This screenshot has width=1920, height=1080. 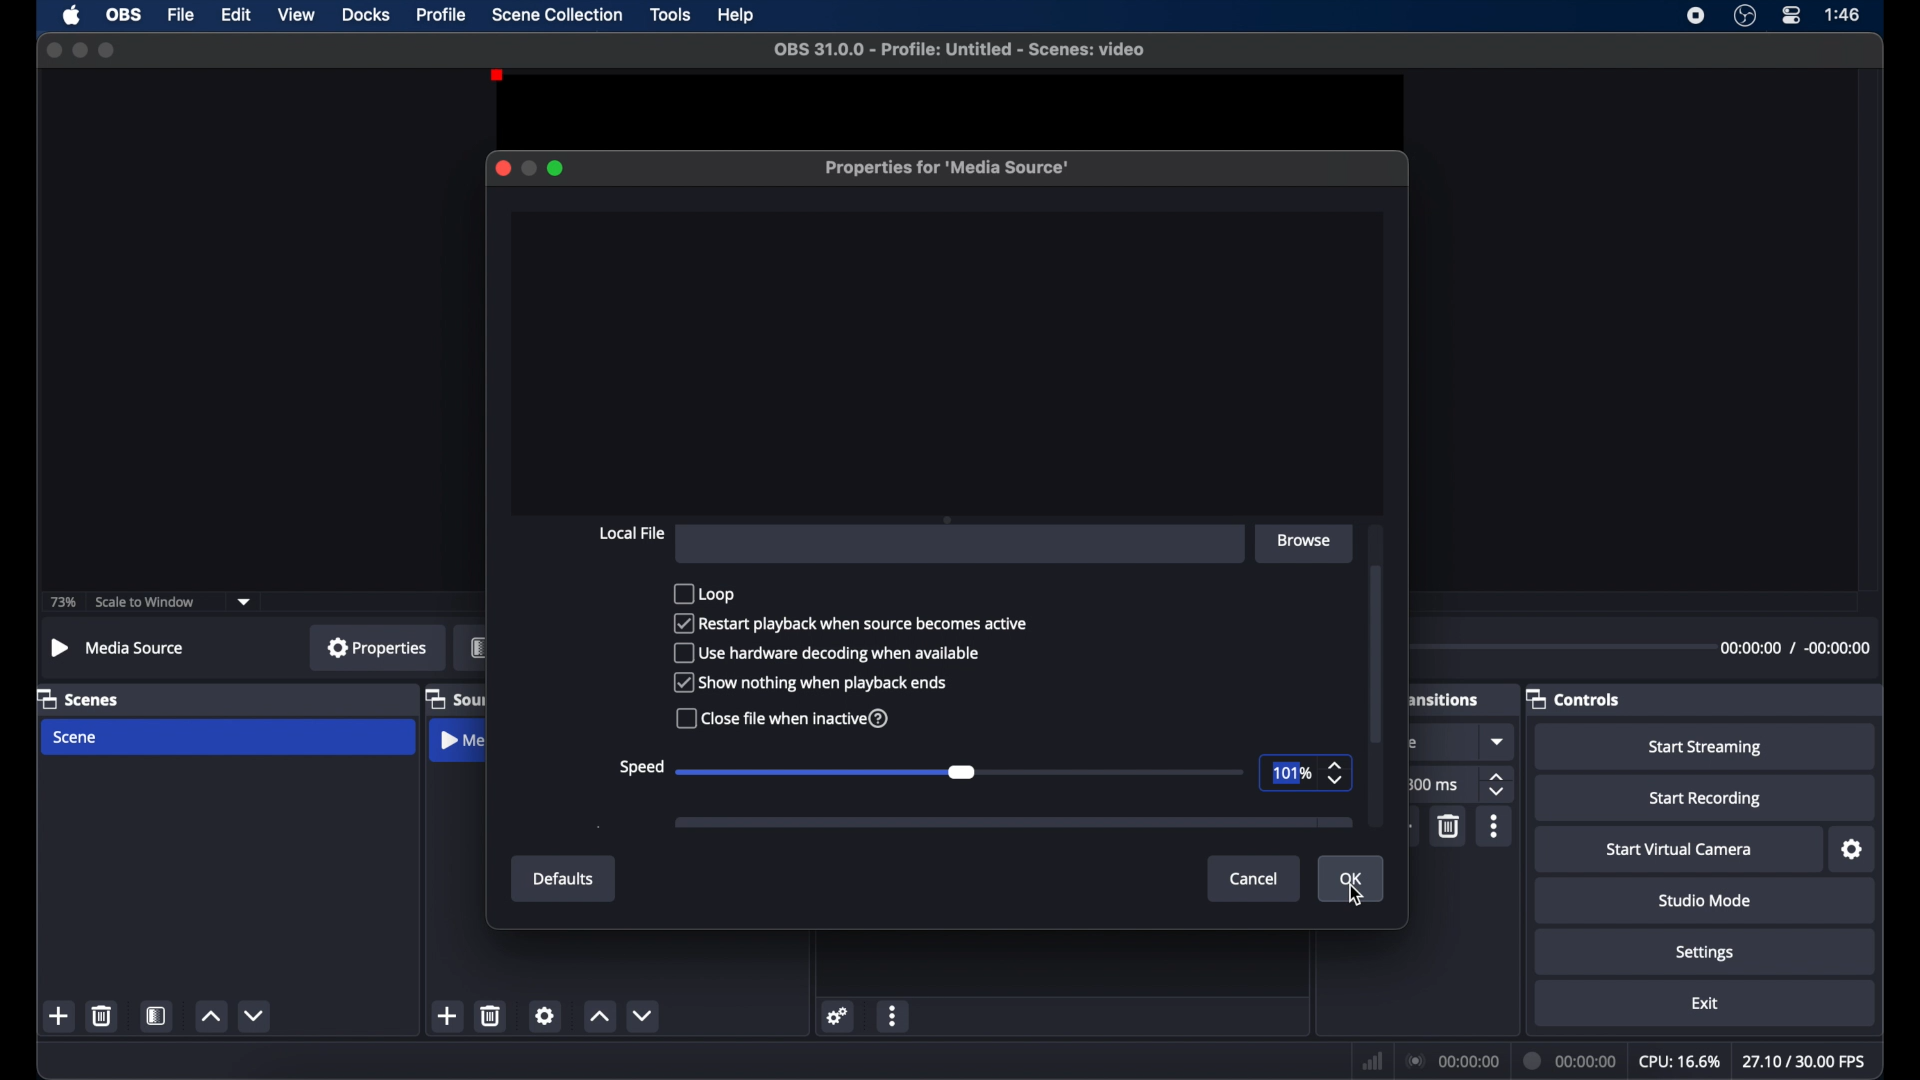 What do you see at coordinates (1378, 651) in the screenshot?
I see `scroll box` at bounding box center [1378, 651].